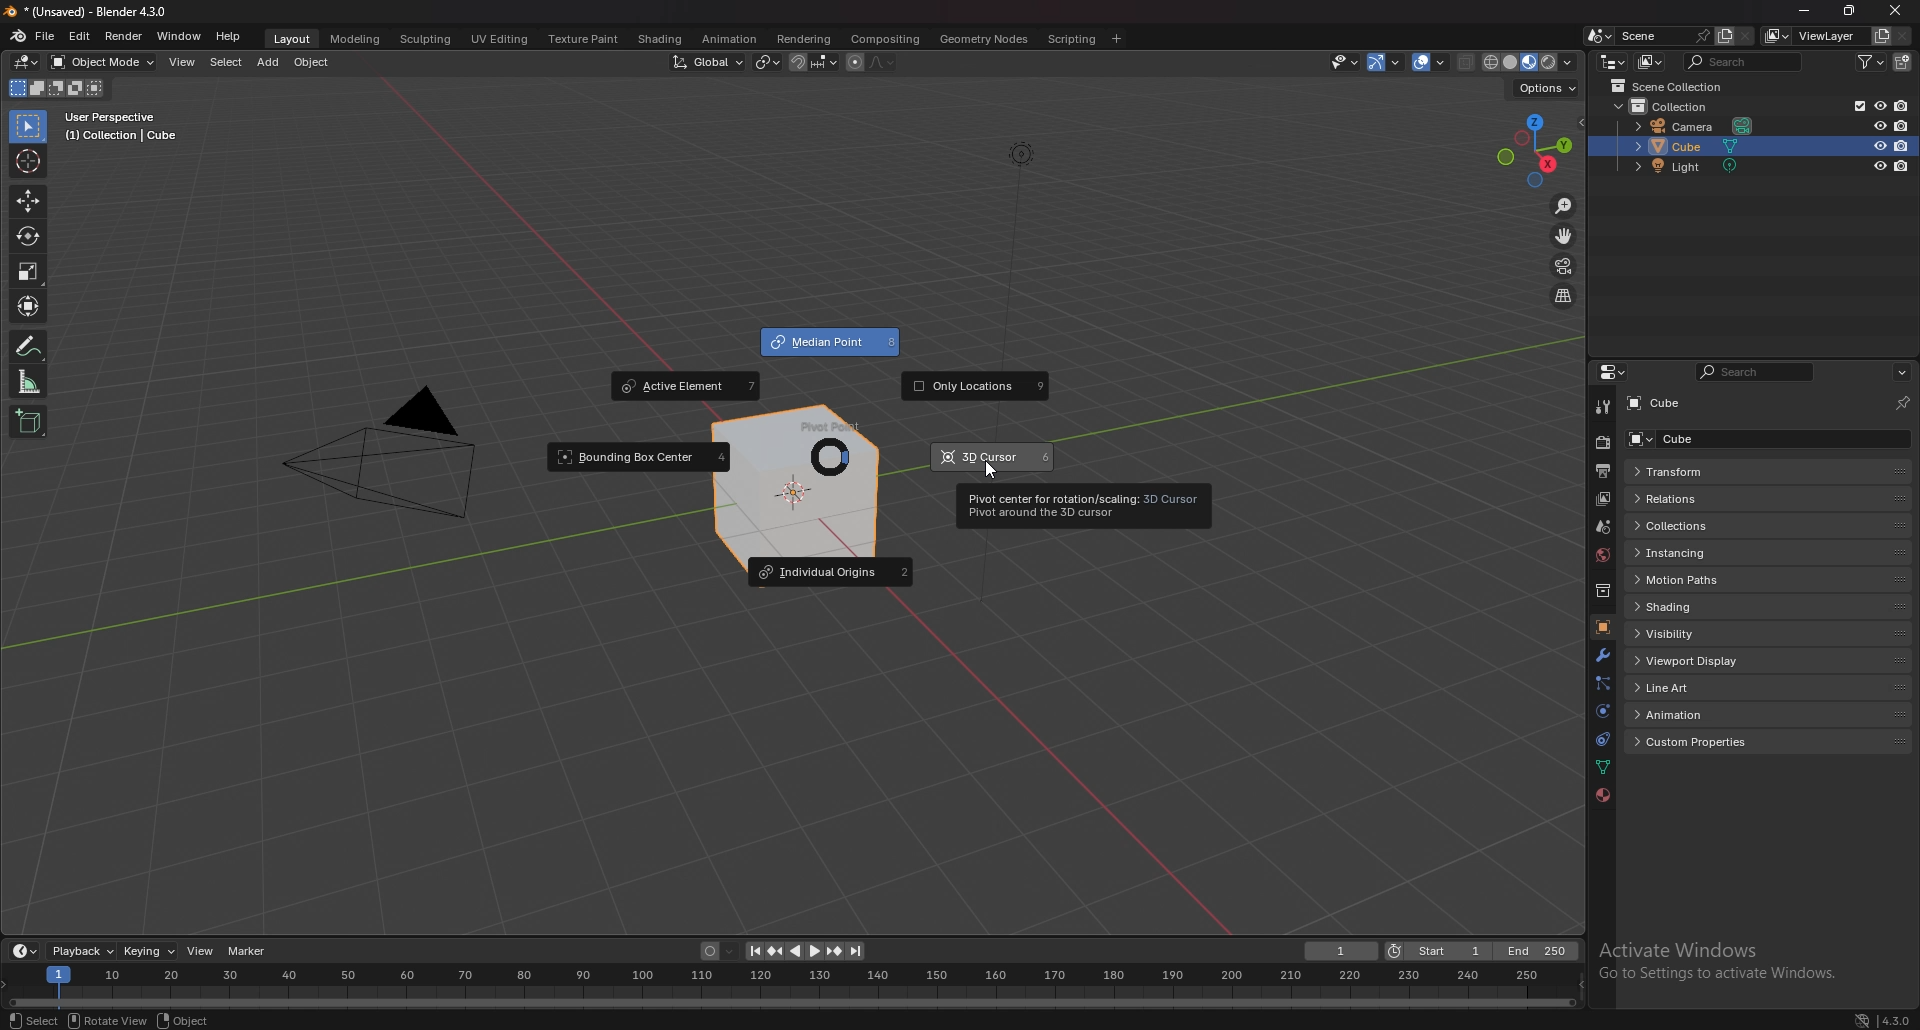 This screenshot has width=1920, height=1030. Describe the element at coordinates (16, 37) in the screenshot. I see `blender` at that location.